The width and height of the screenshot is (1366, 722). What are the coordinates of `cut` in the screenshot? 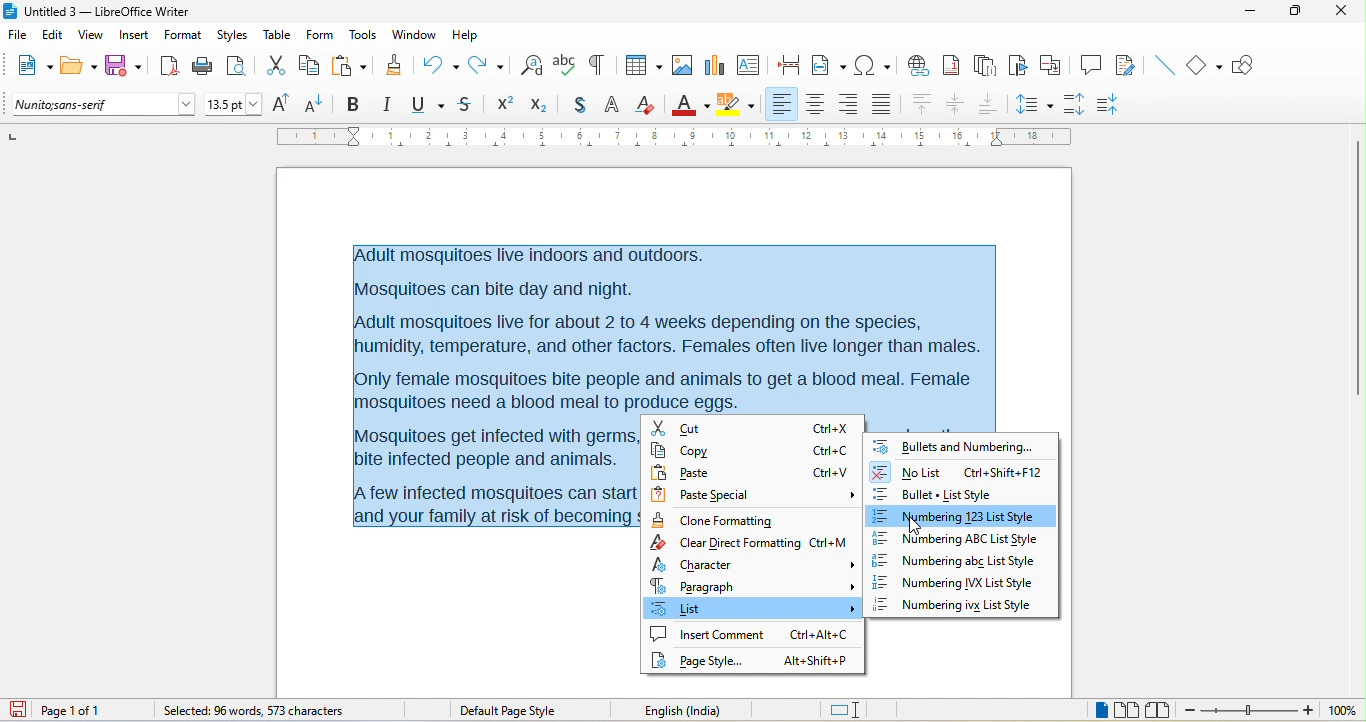 It's located at (278, 65).